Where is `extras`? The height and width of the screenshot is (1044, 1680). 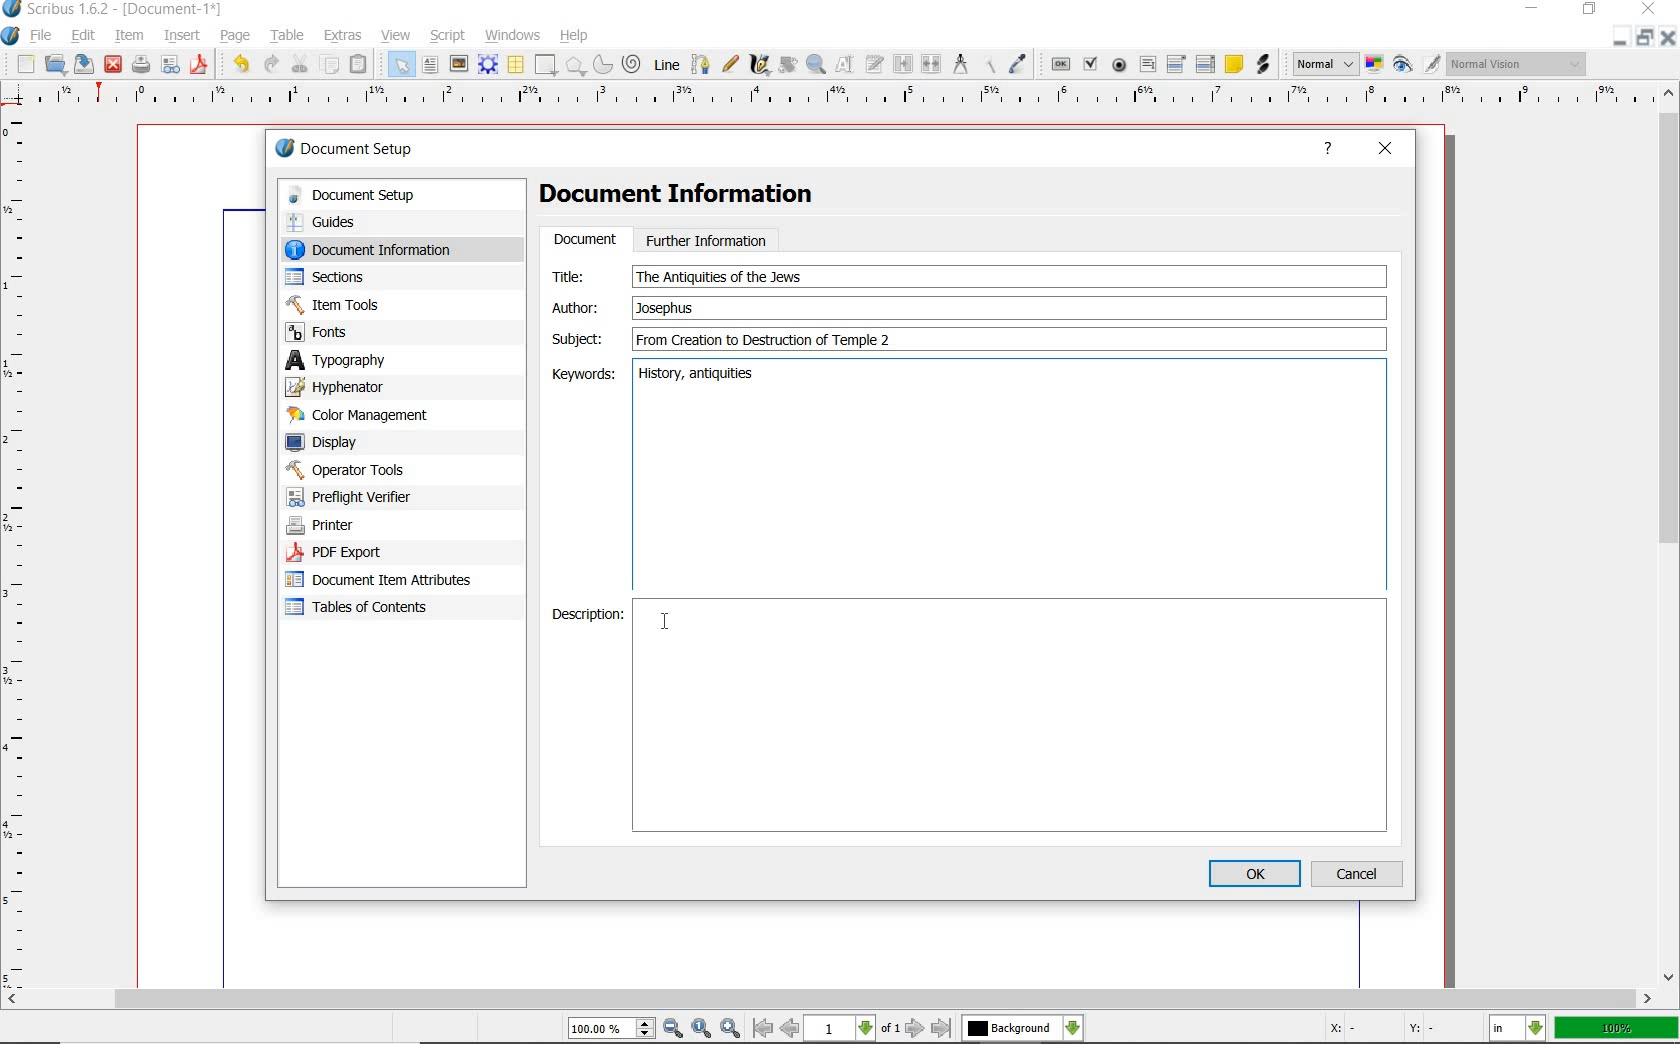
extras is located at coordinates (344, 36).